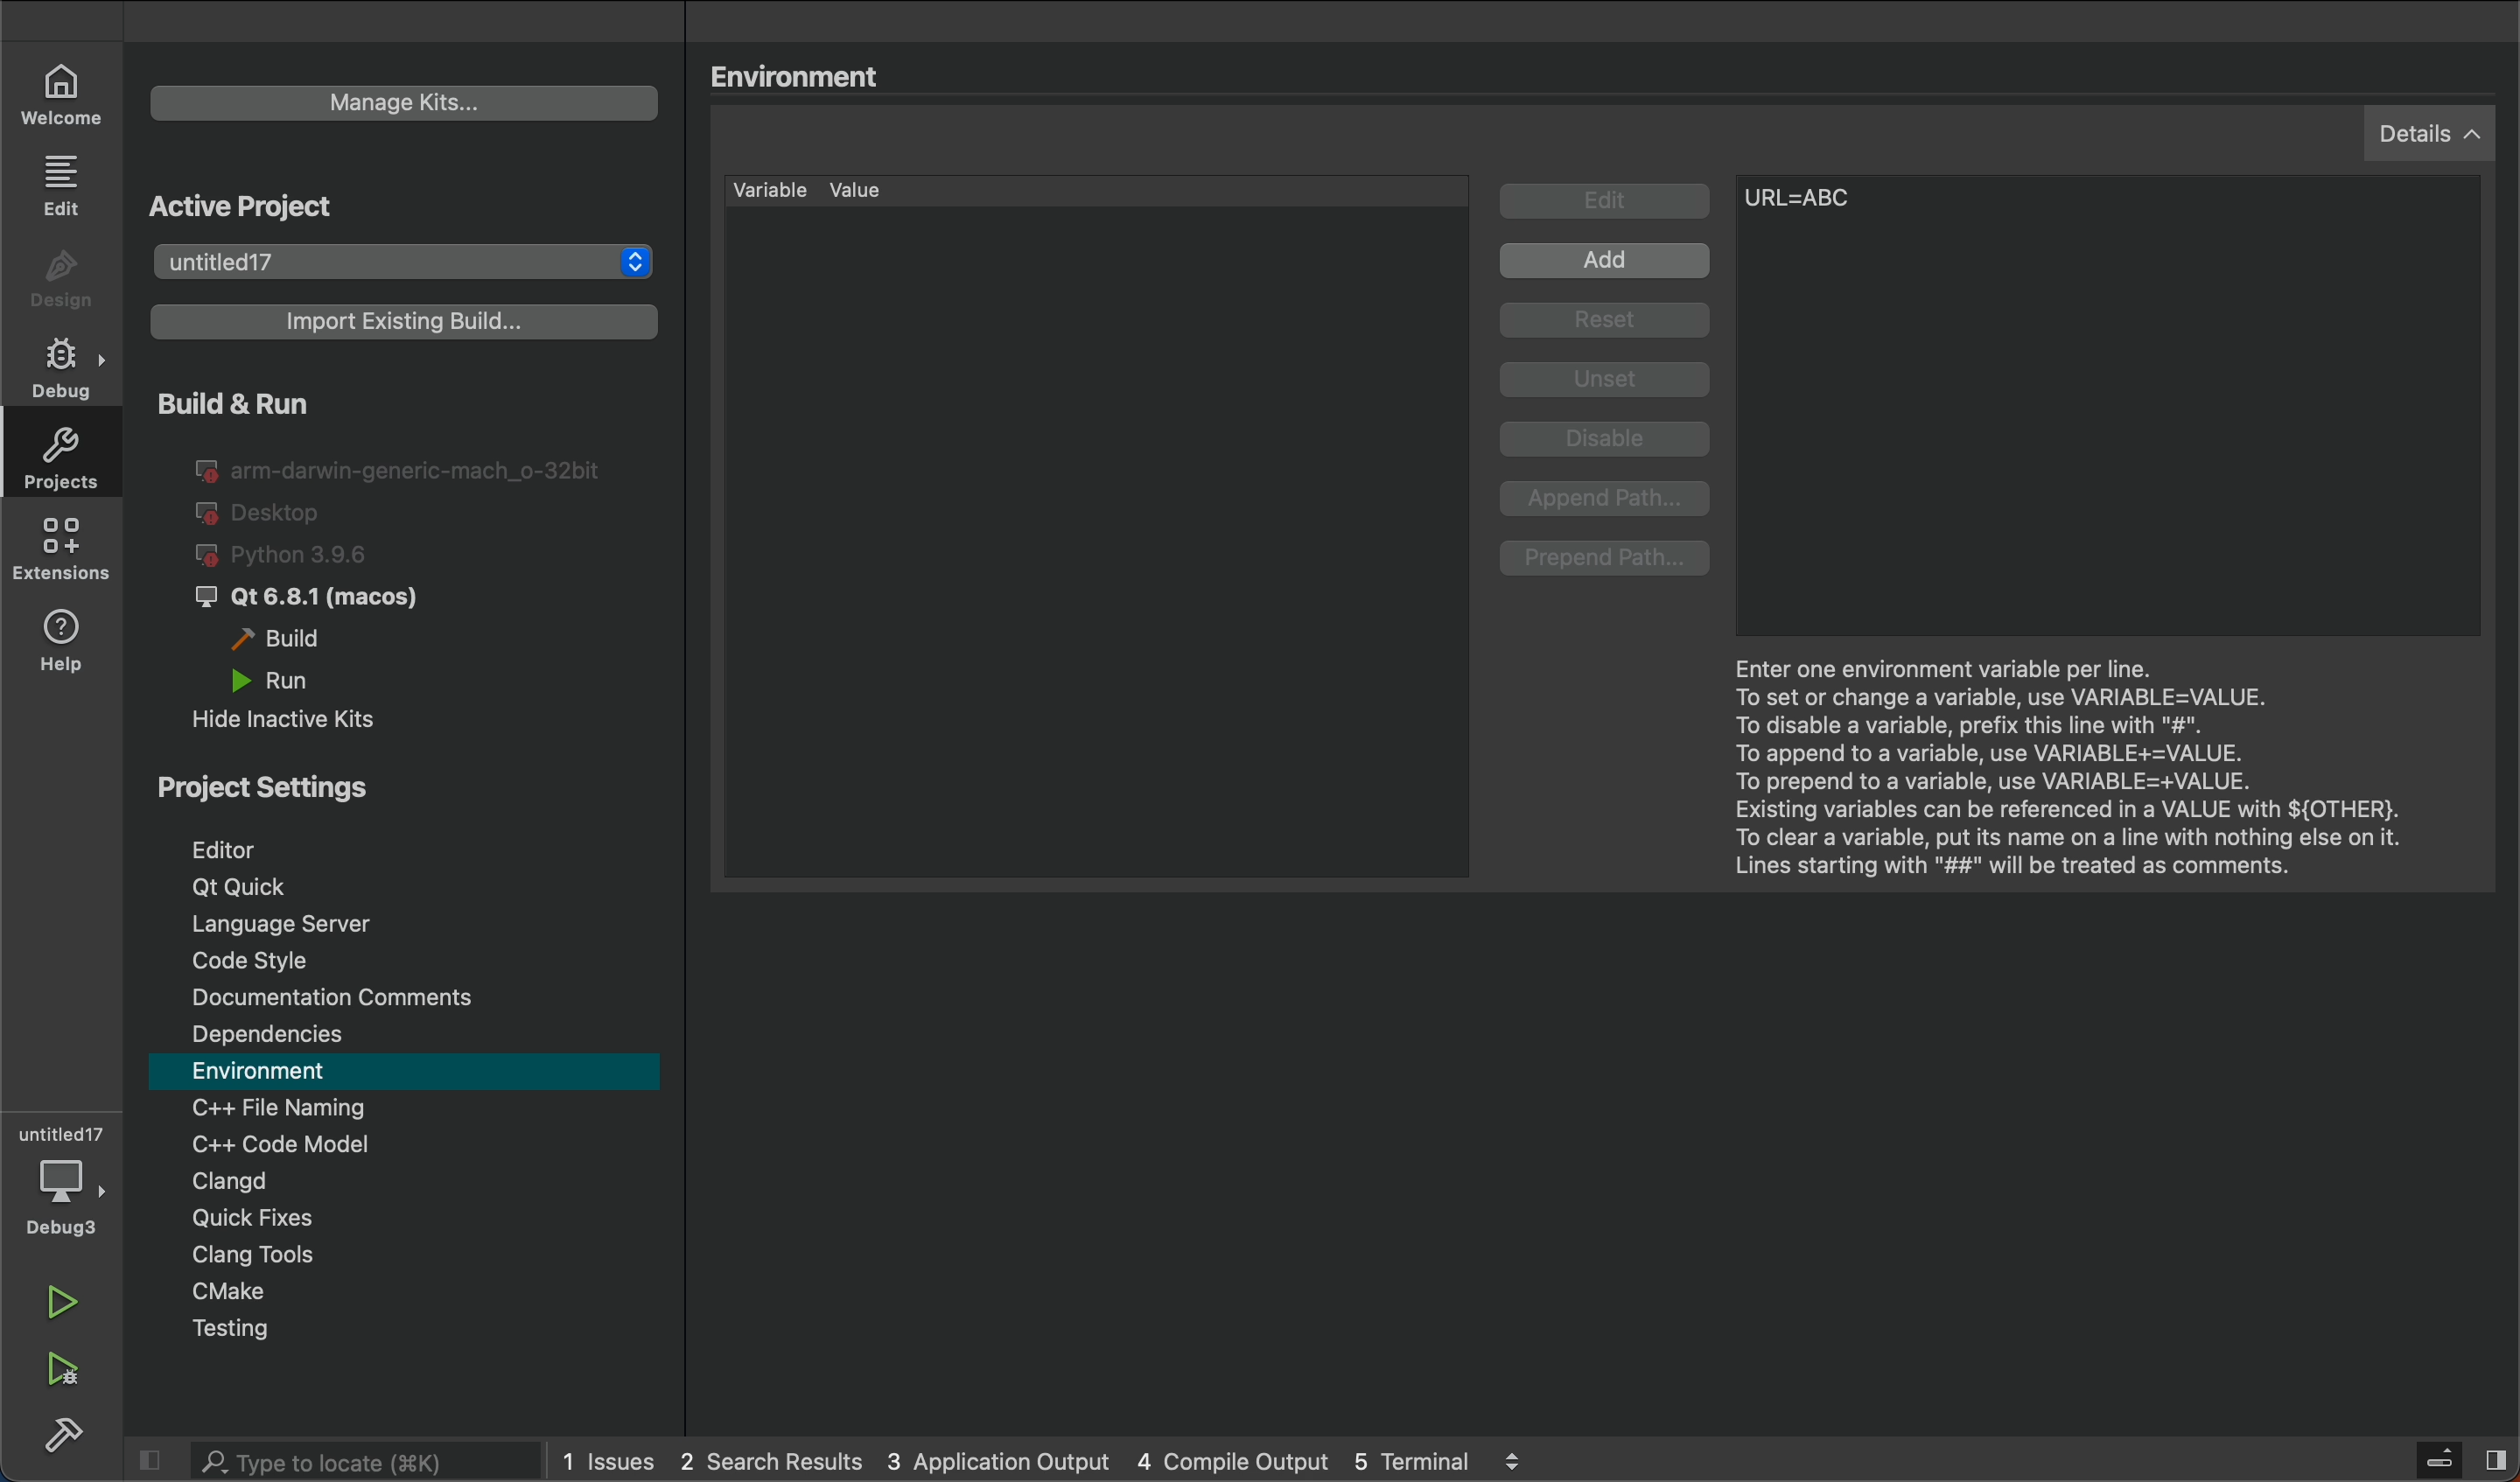 The width and height of the screenshot is (2520, 1482). I want to click on Dependencies , so click(411, 1035).